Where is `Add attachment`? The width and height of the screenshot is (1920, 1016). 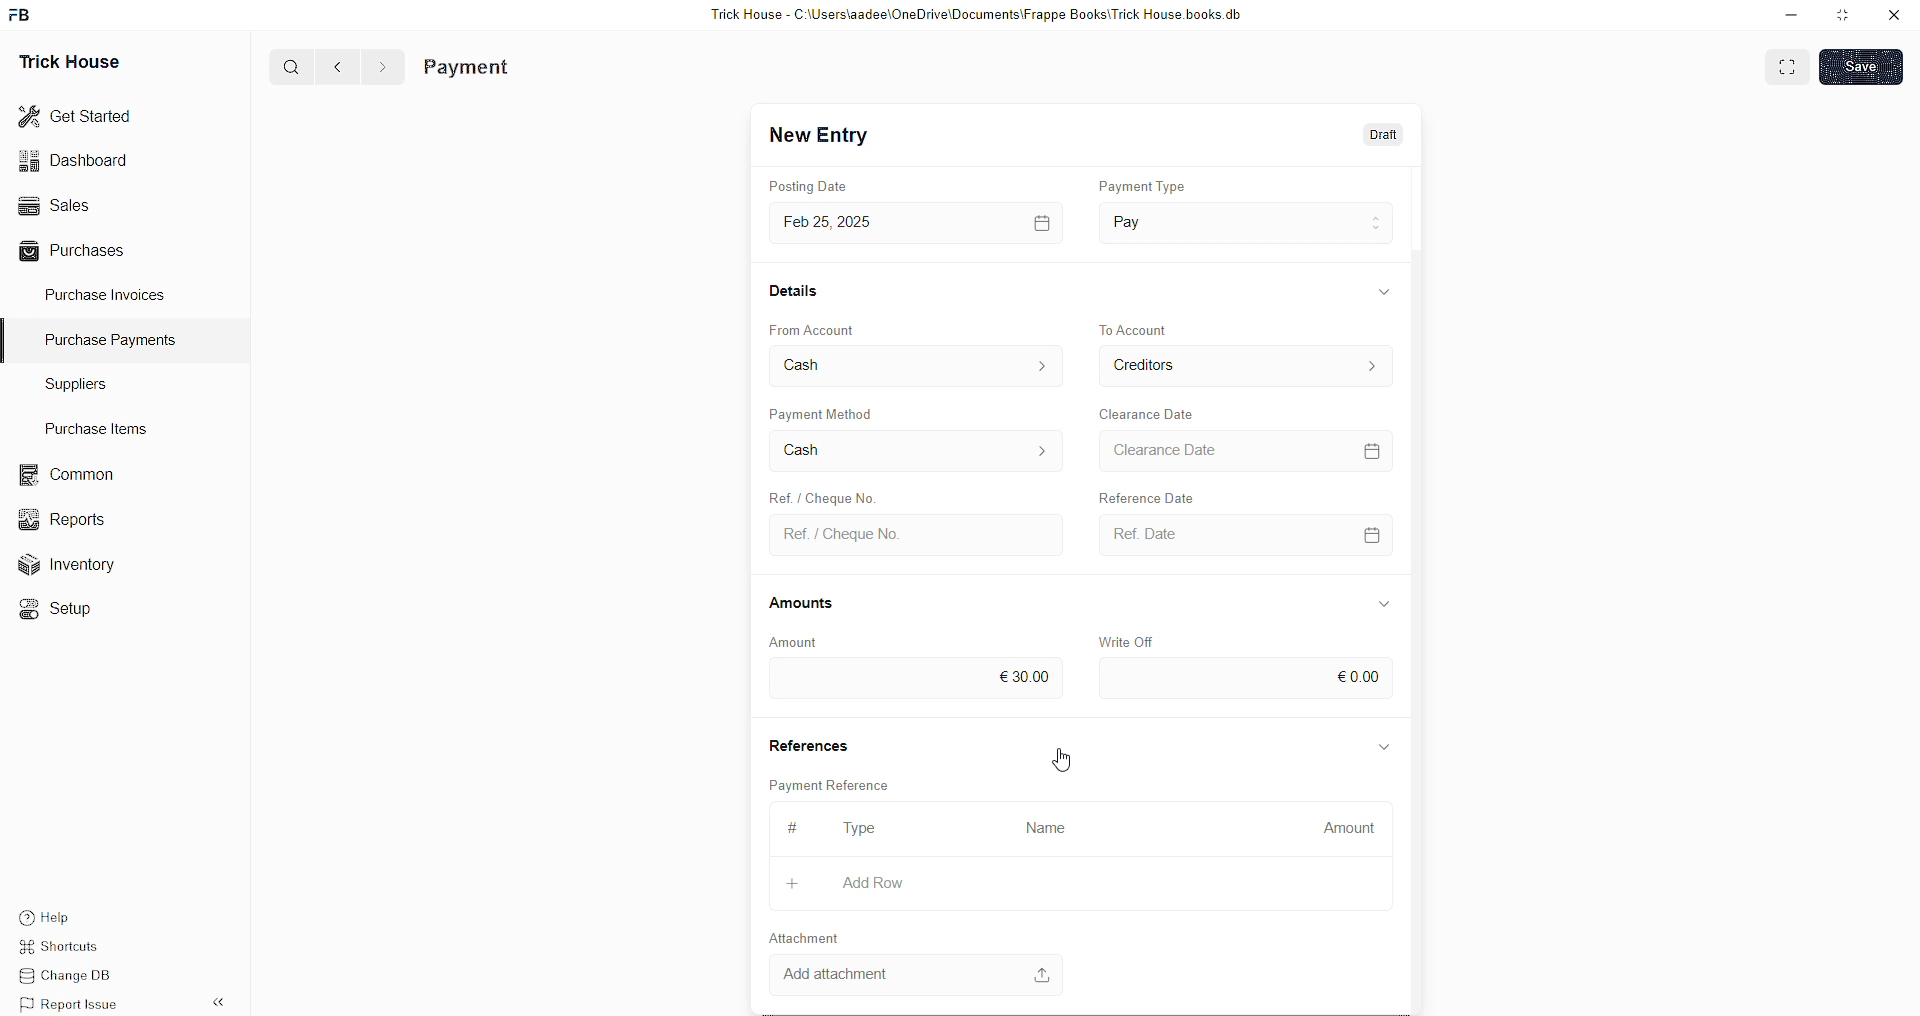 Add attachment is located at coordinates (917, 974).